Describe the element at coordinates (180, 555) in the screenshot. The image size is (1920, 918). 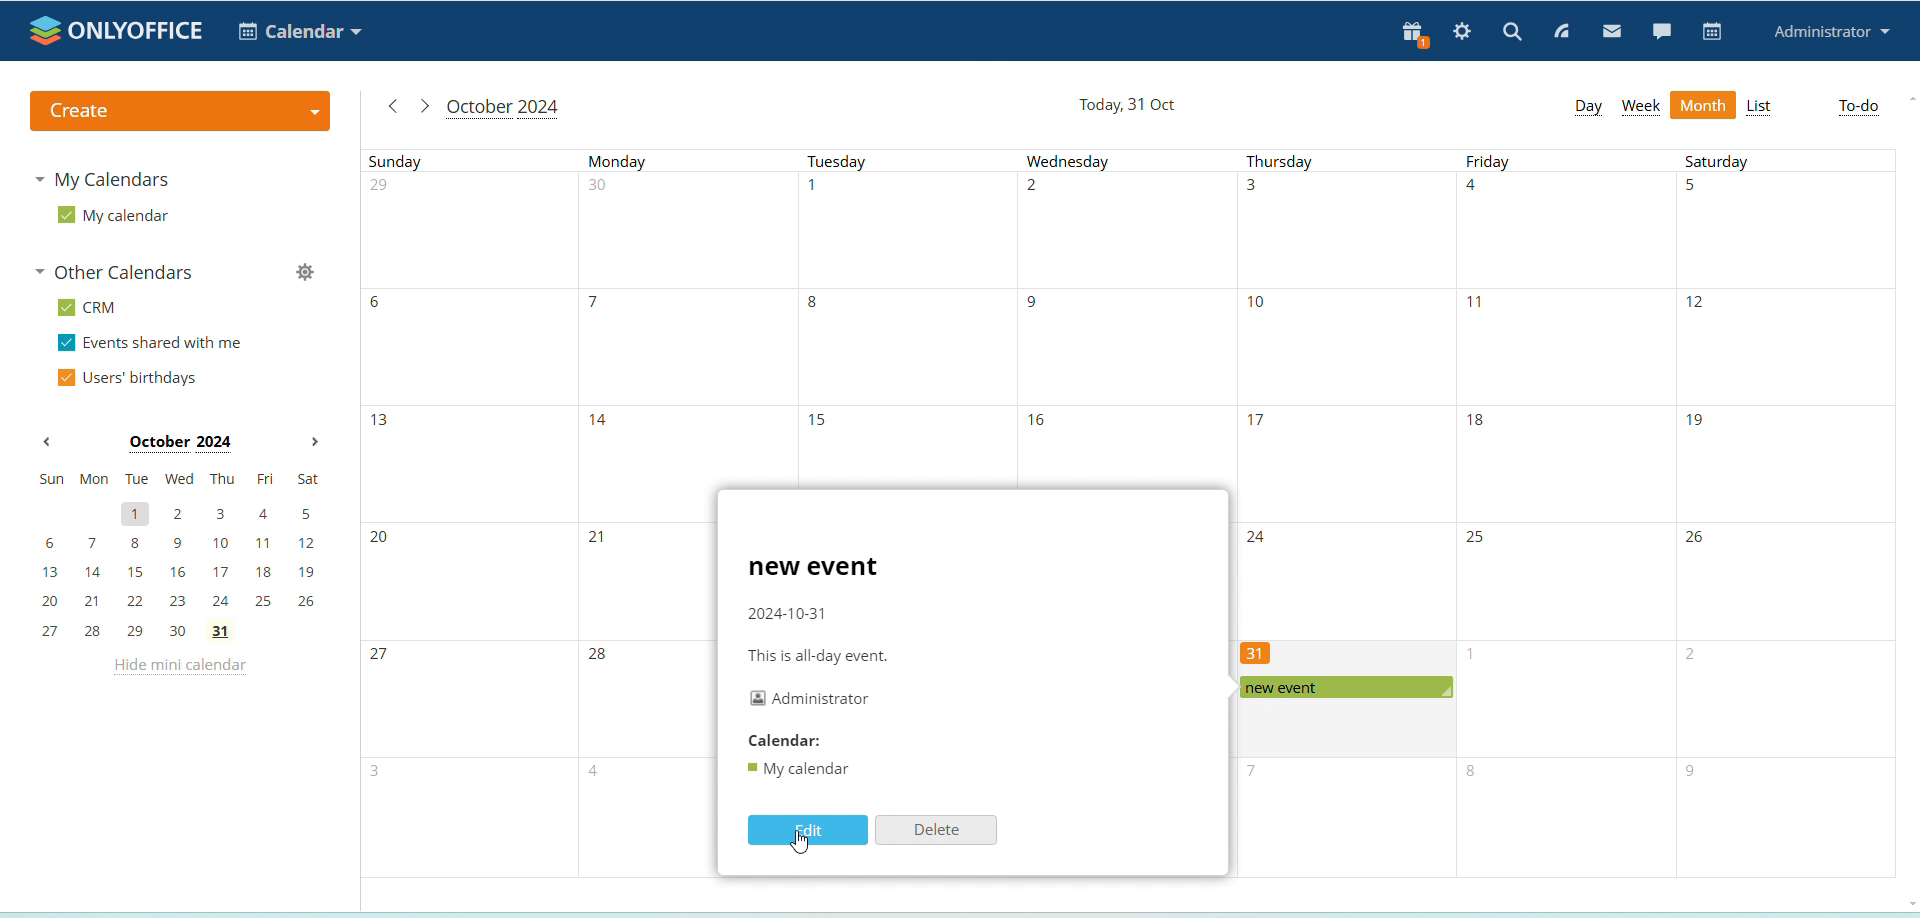
I see `mini calendar` at that location.